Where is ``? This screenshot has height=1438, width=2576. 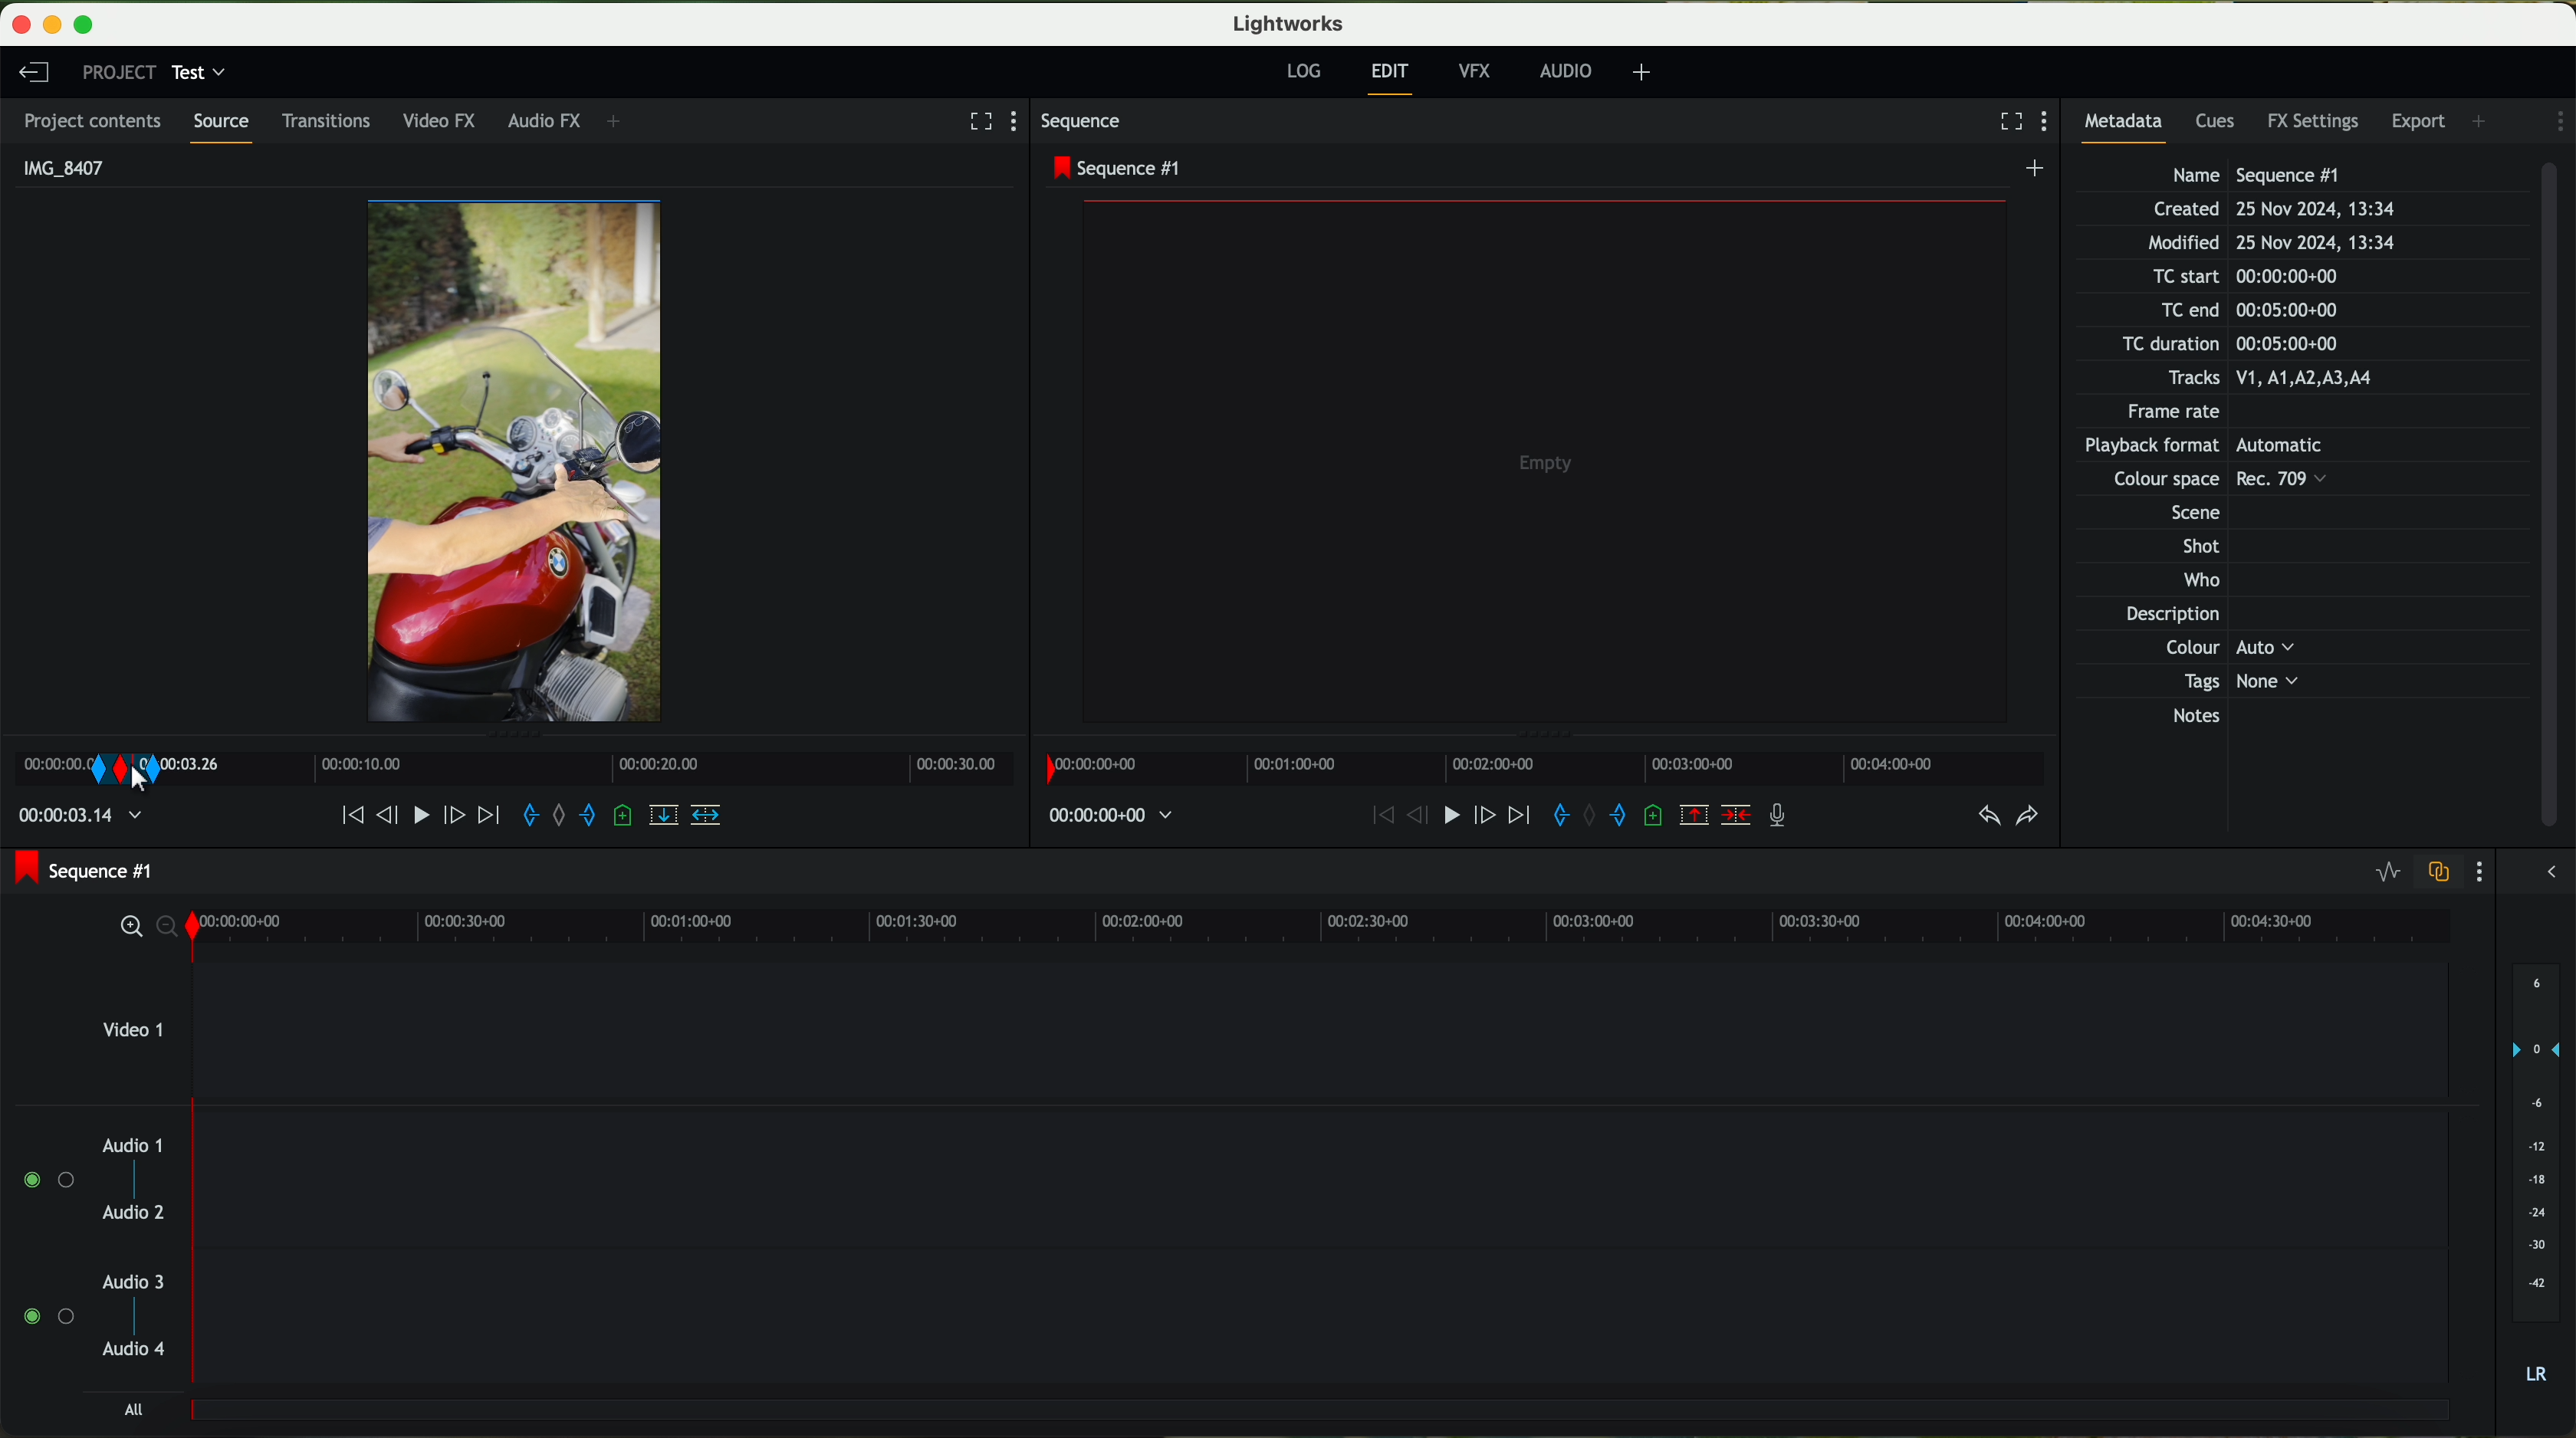
 is located at coordinates (2186, 510).